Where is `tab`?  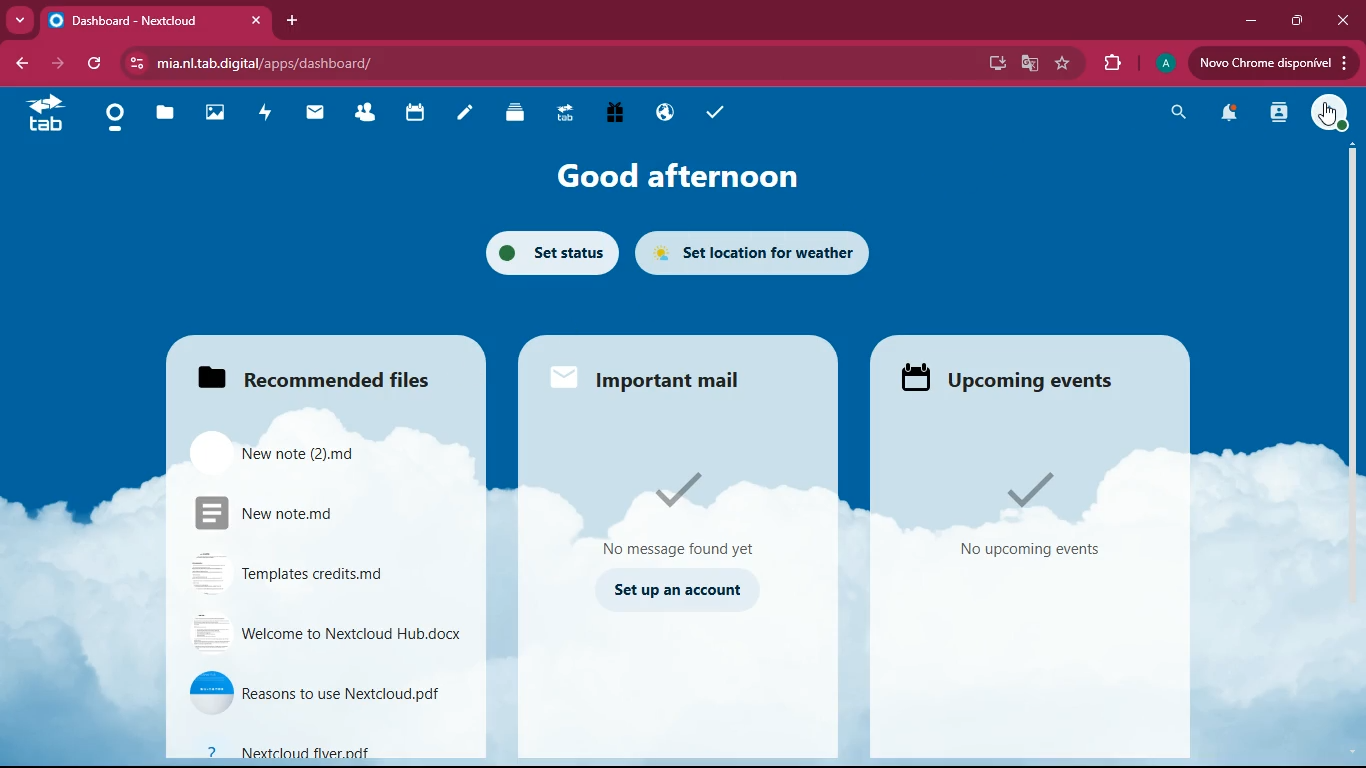
tab is located at coordinates (569, 116).